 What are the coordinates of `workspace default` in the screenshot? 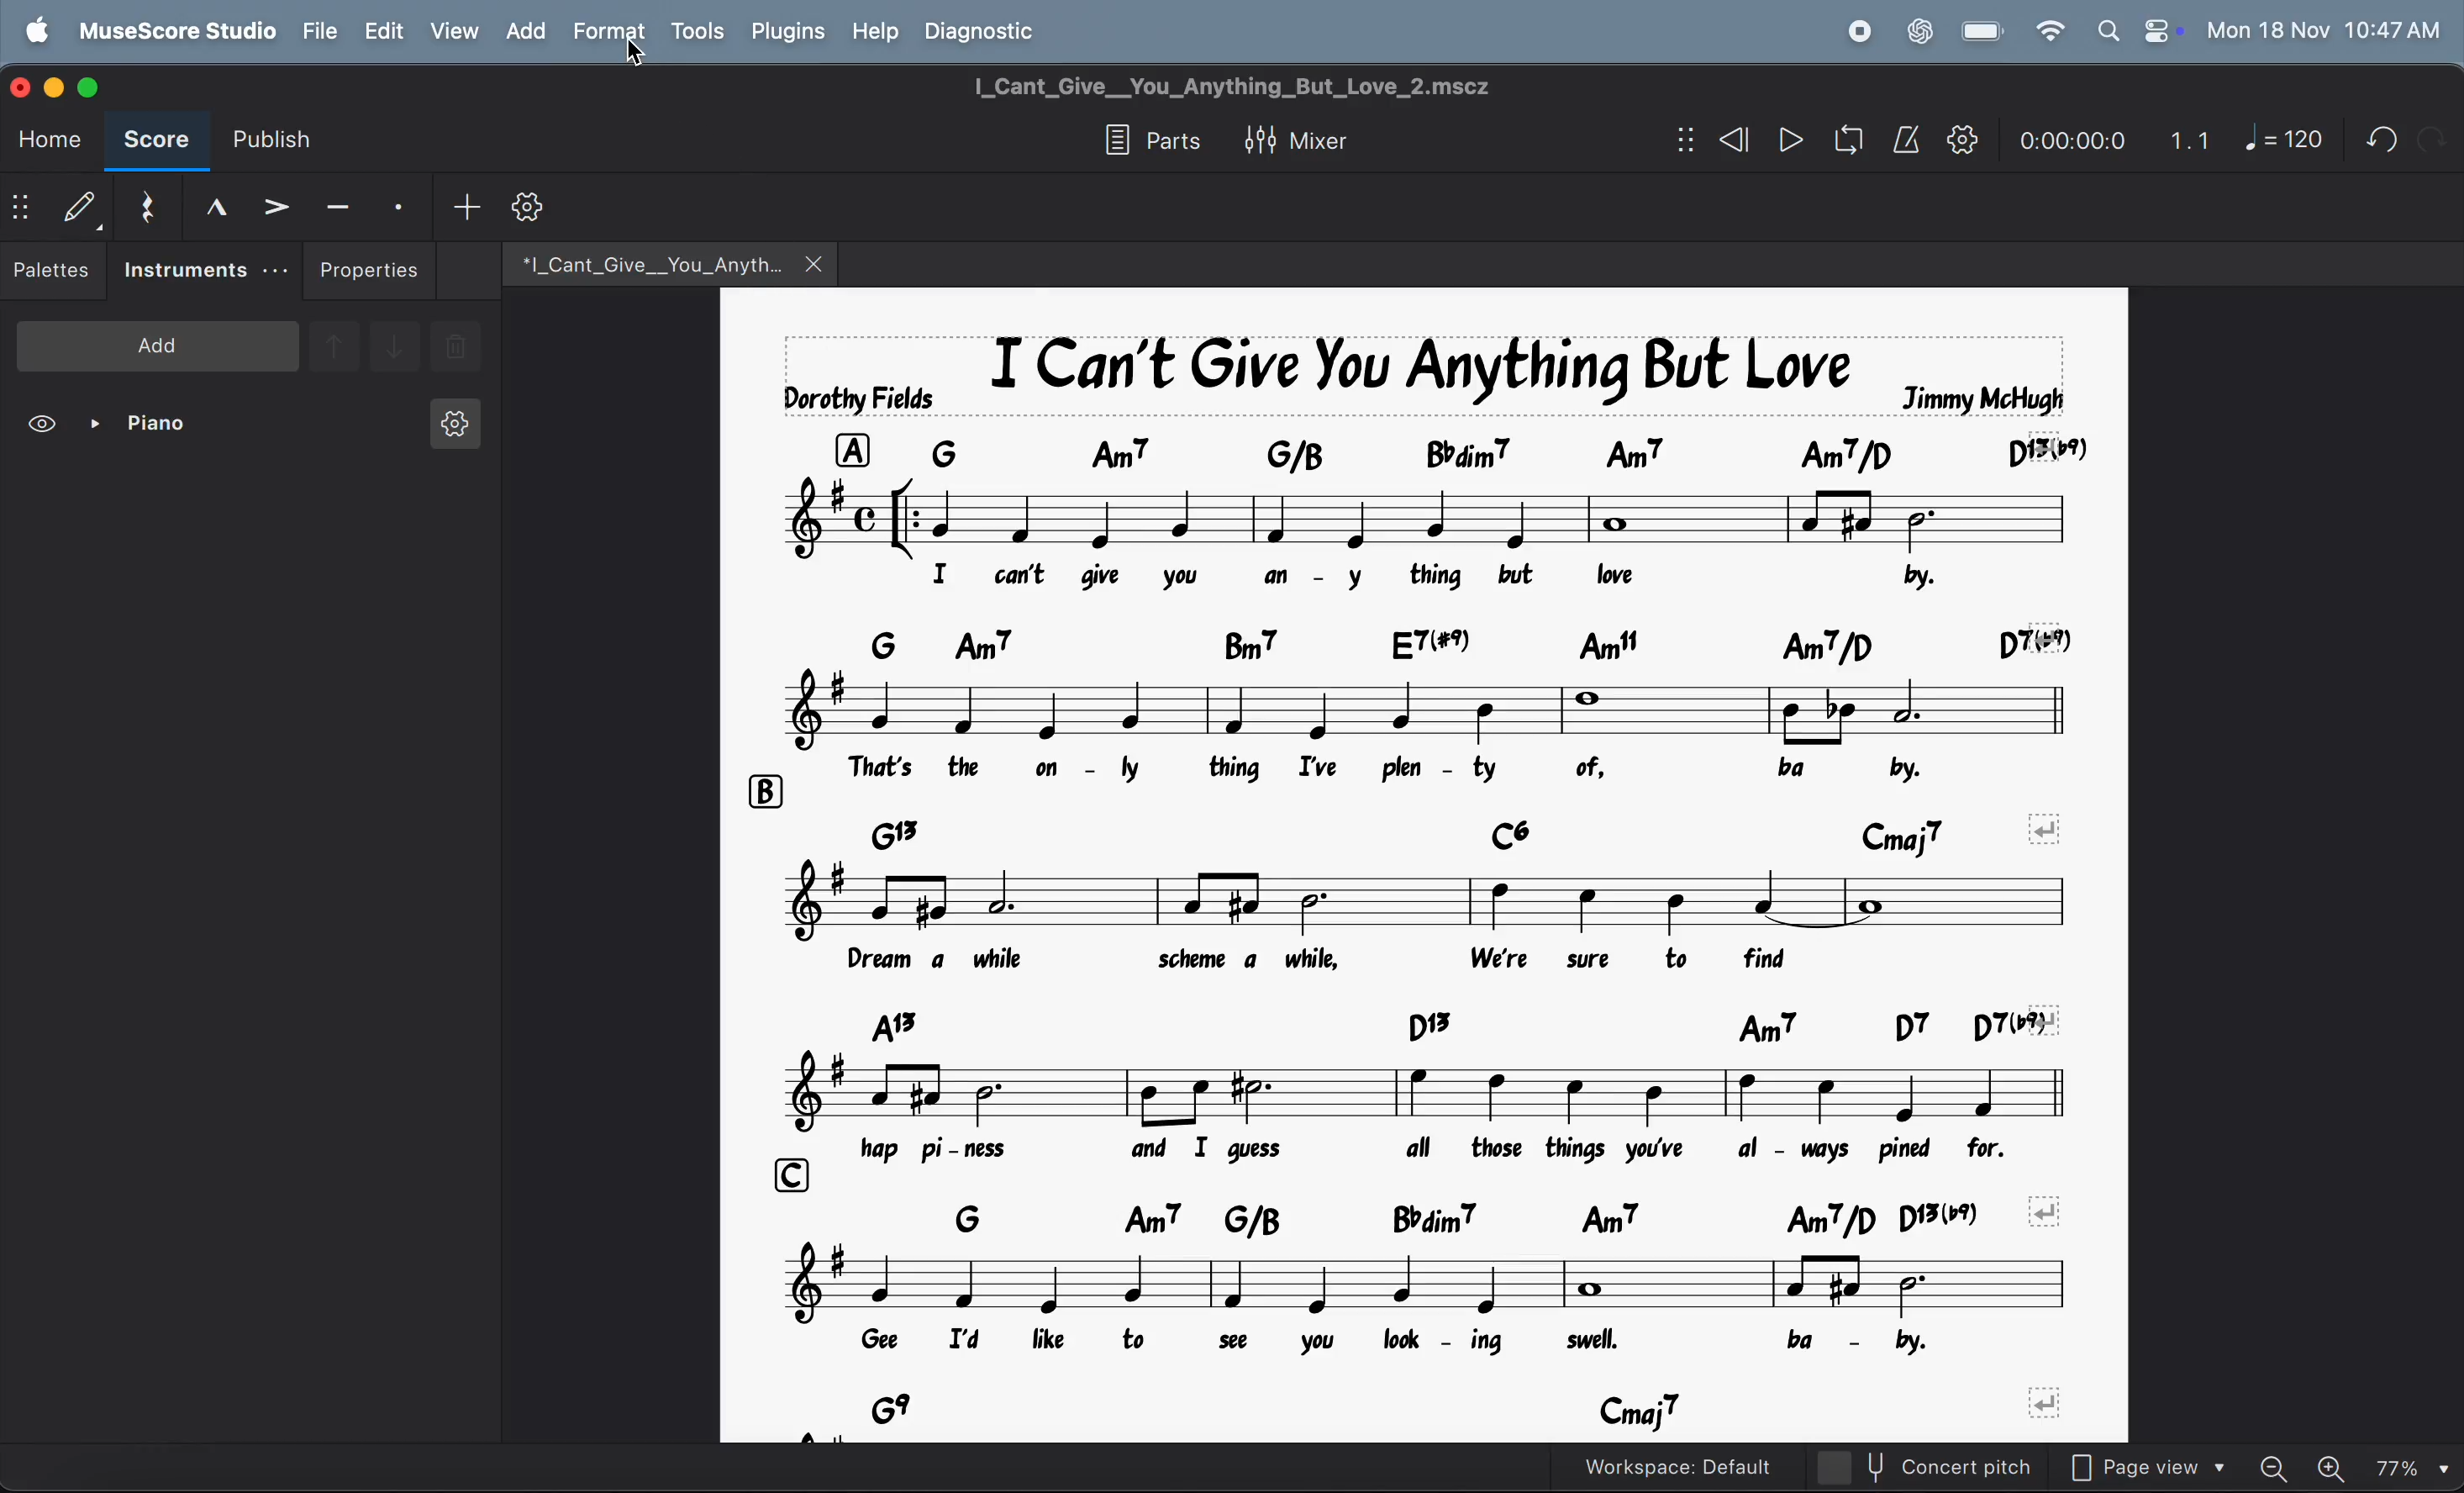 It's located at (1719, 1466).